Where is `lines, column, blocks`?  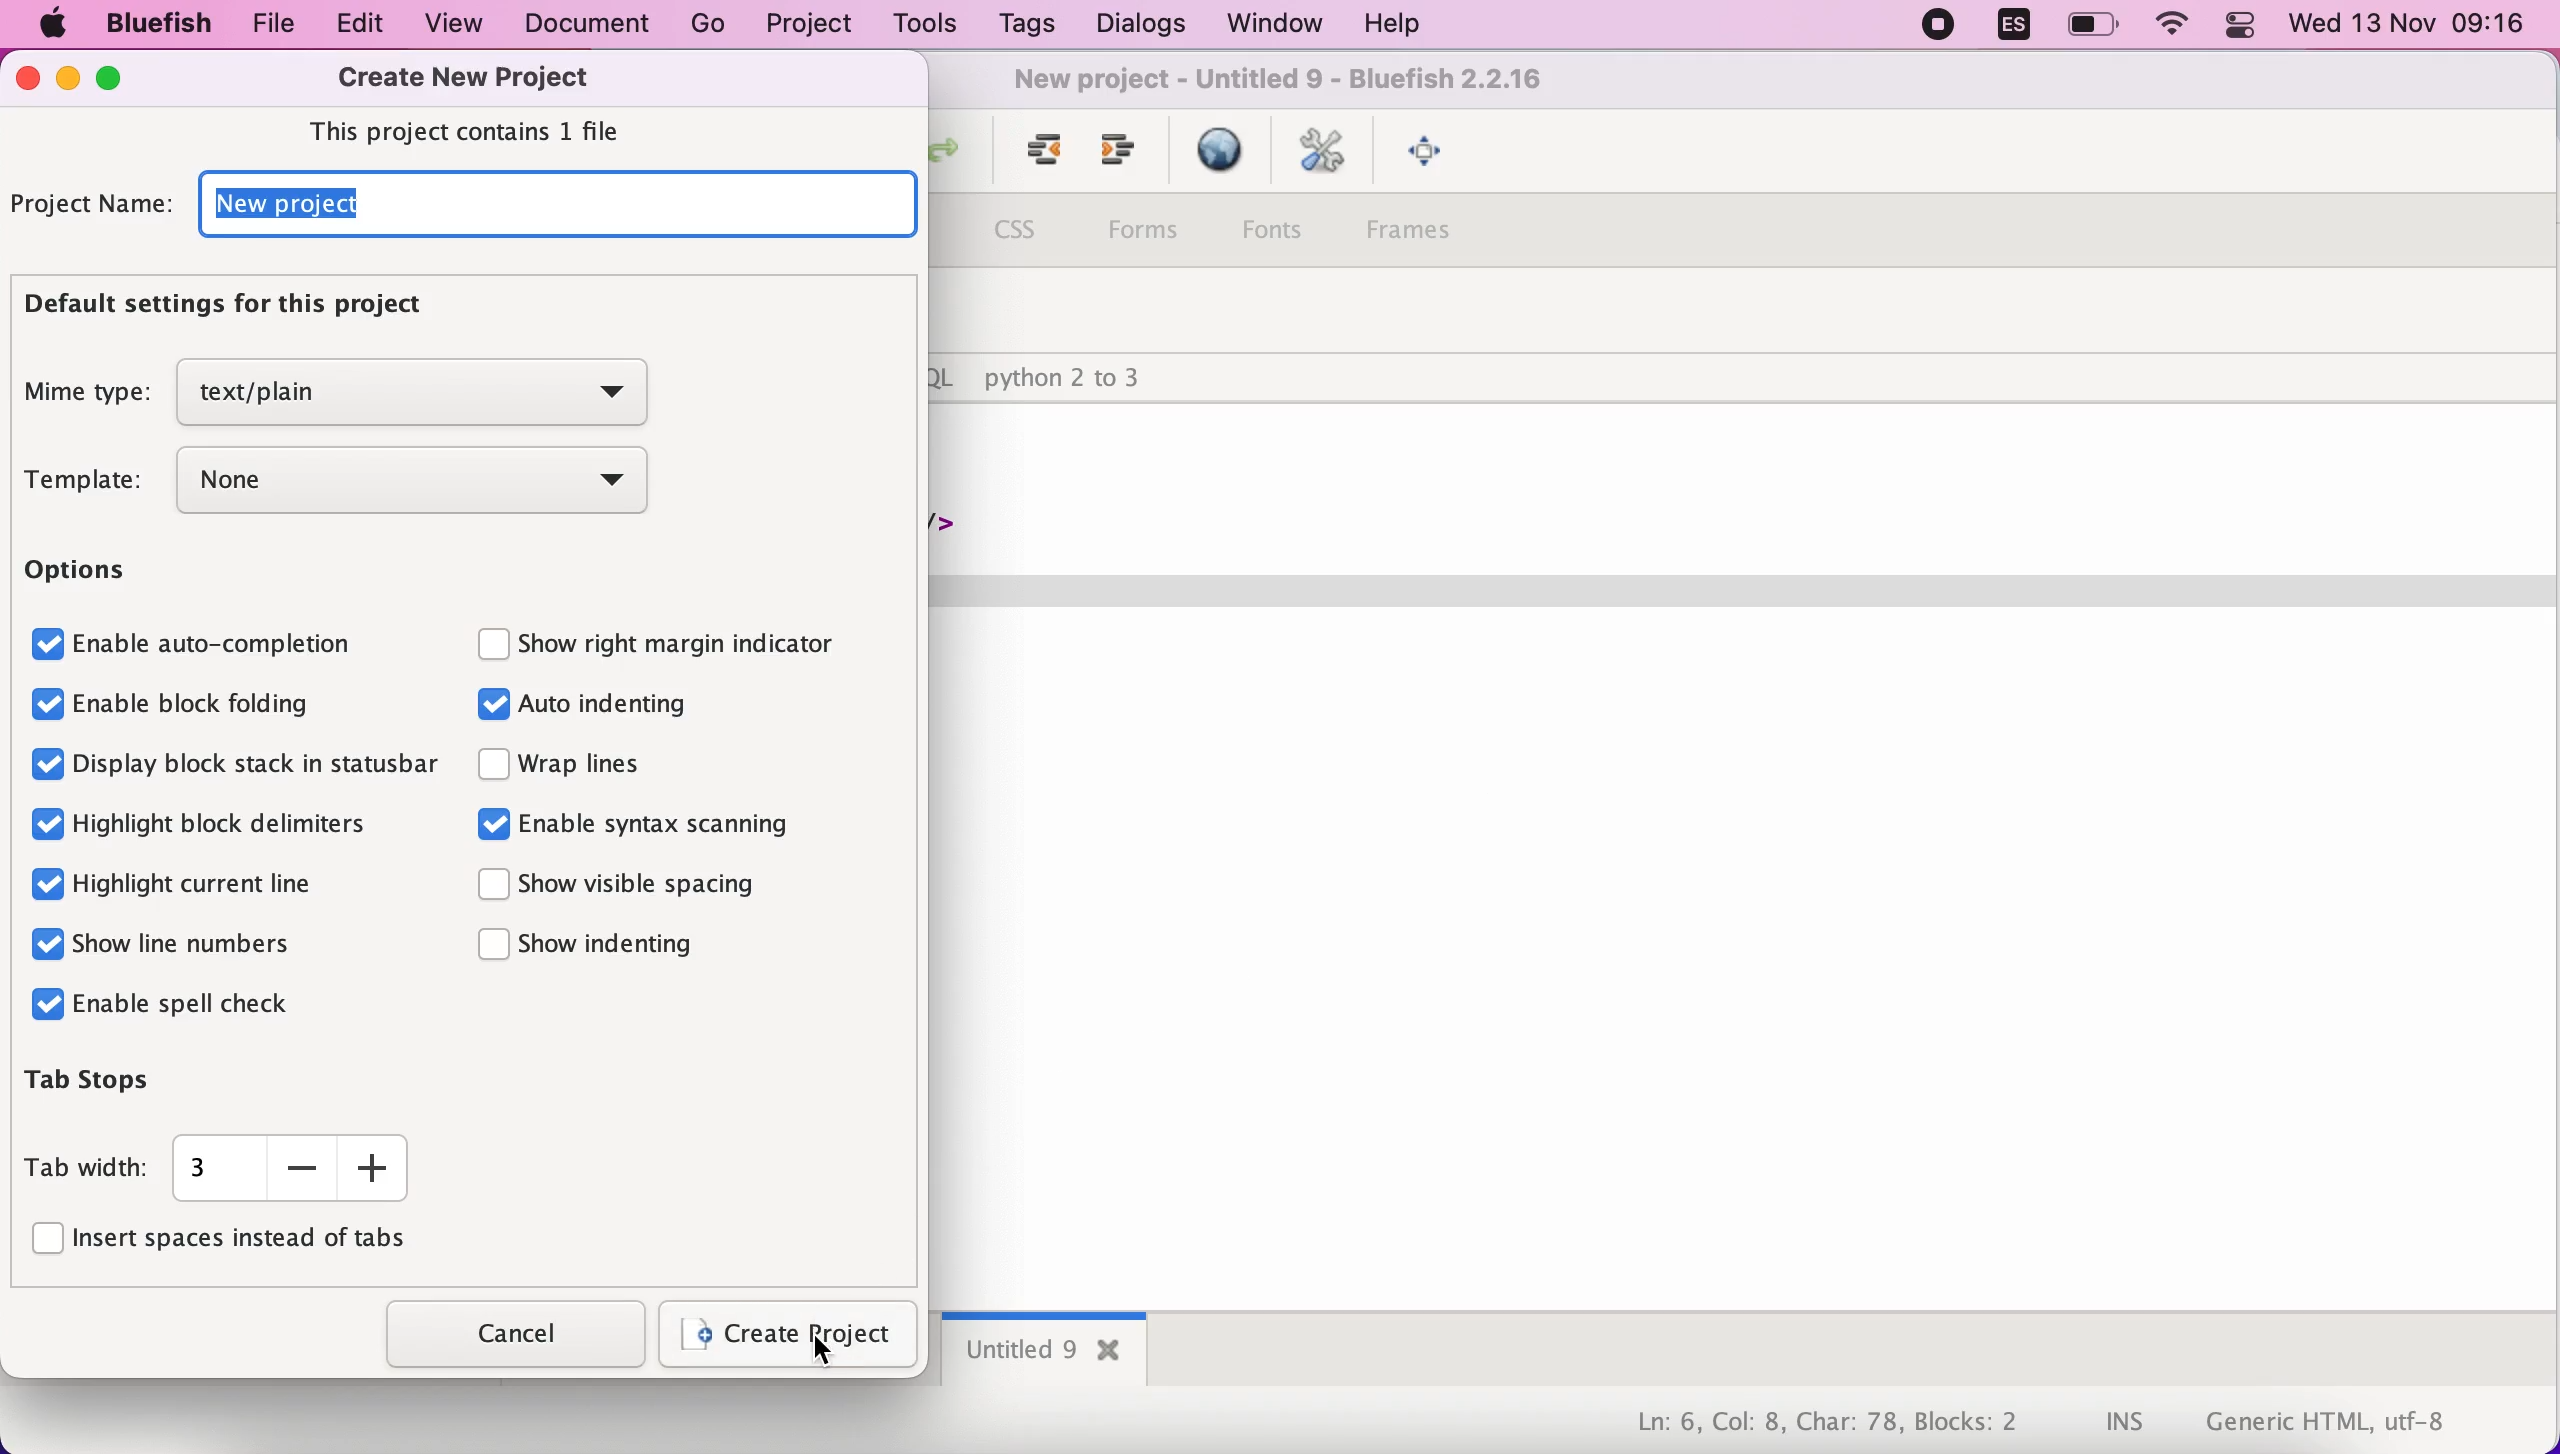
lines, column, blocks is located at coordinates (1813, 1424).